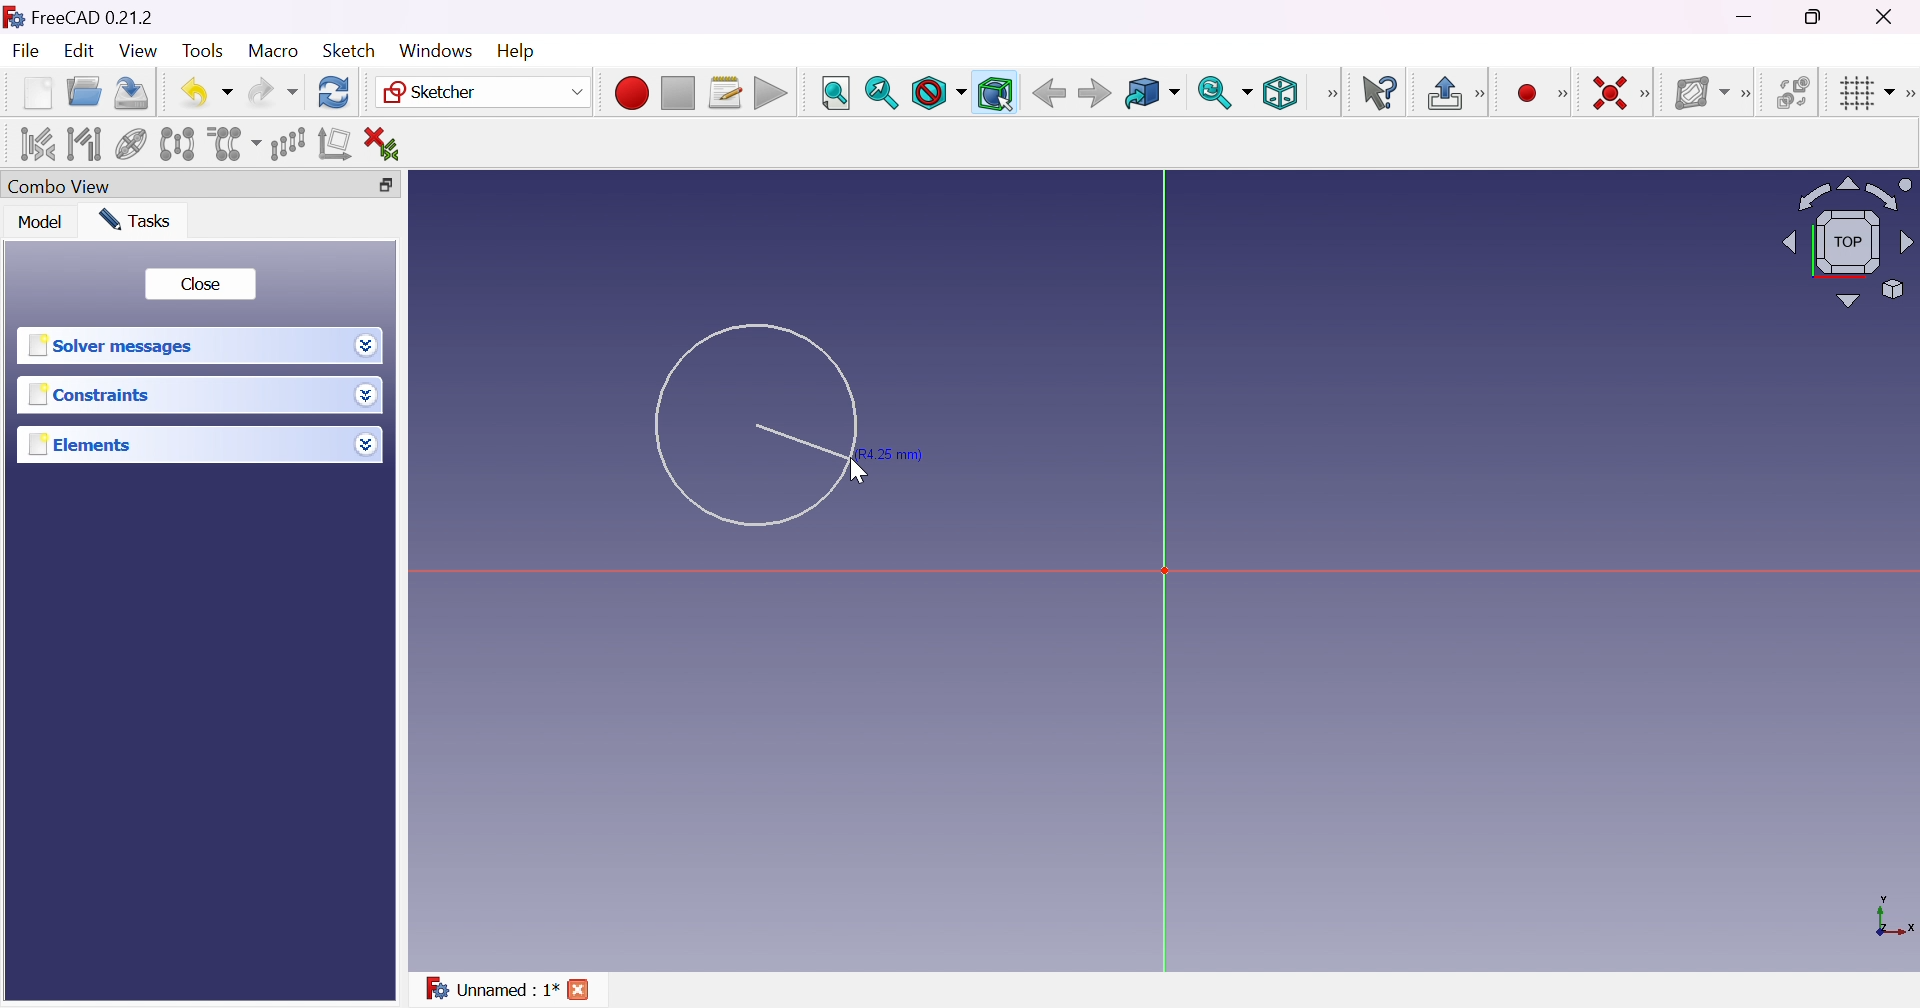 The width and height of the screenshot is (1920, 1008). What do you see at coordinates (1329, 95) in the screenshot?
I see `[View]` at bounding box center [1329, 95].